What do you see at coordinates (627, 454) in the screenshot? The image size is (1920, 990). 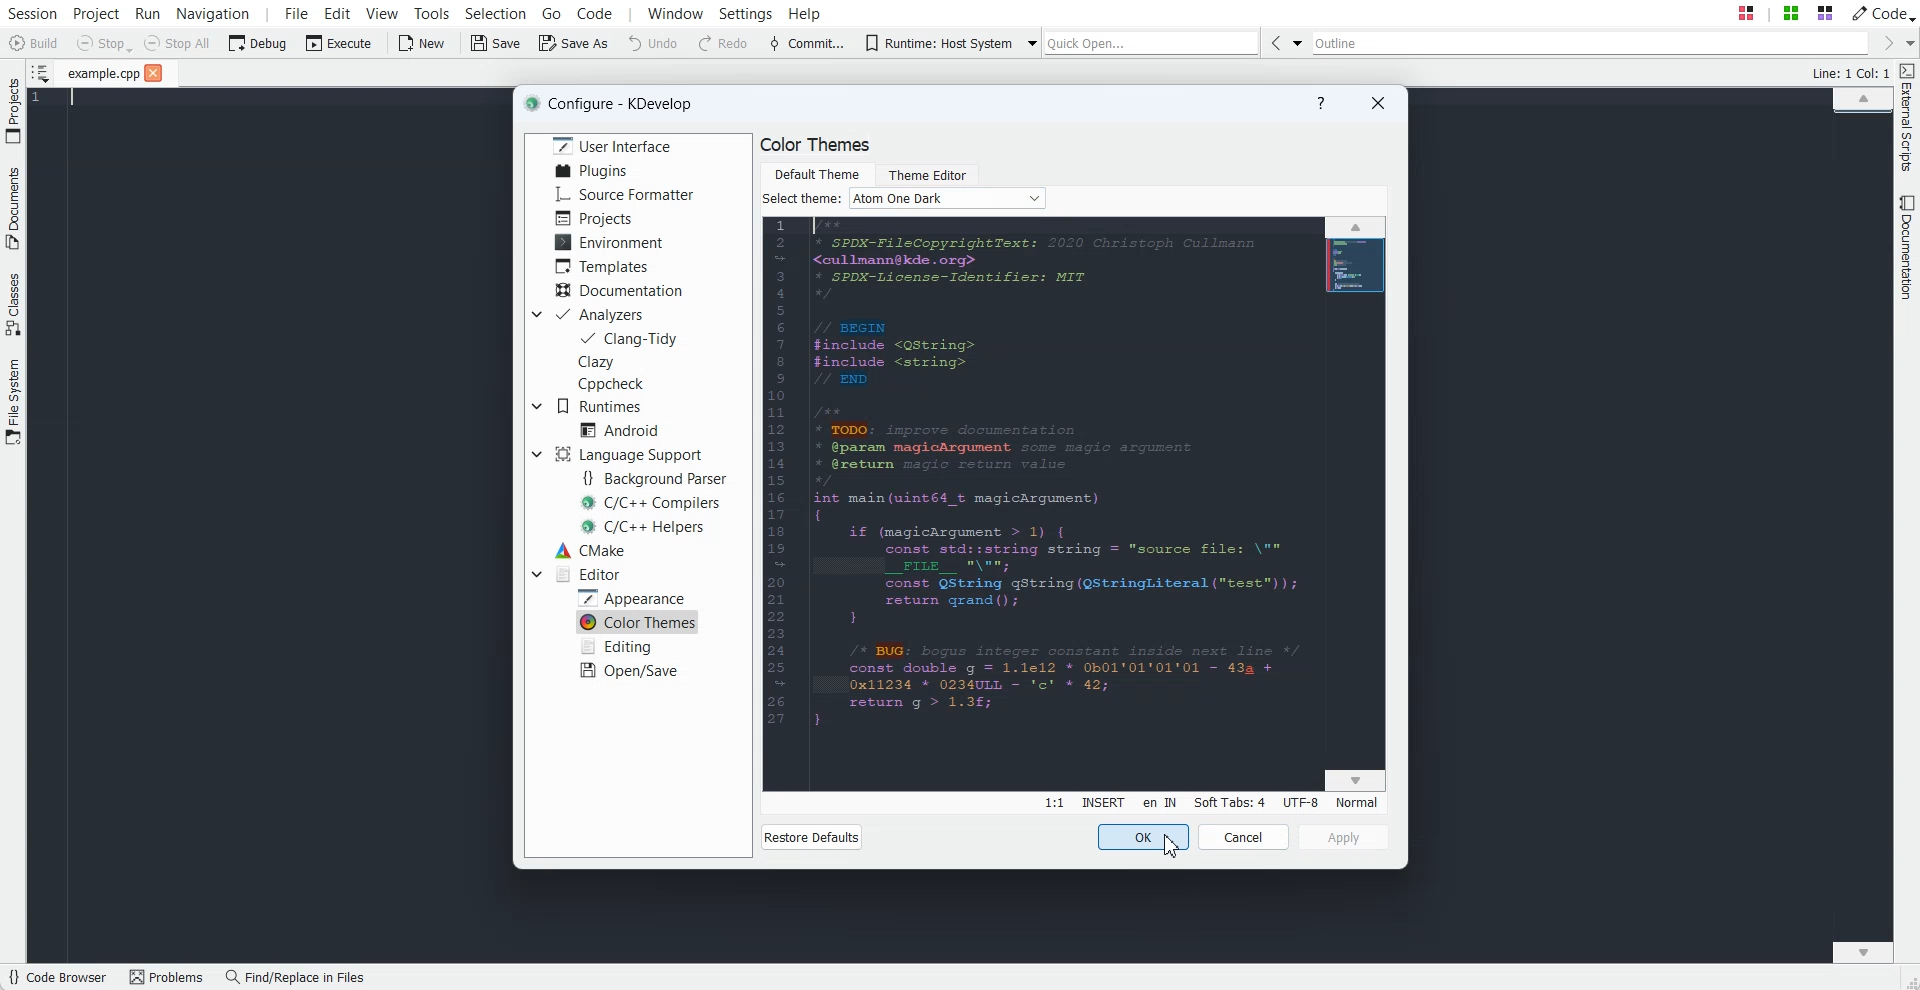 I see `Language Support` at bounding box center [627, 454].